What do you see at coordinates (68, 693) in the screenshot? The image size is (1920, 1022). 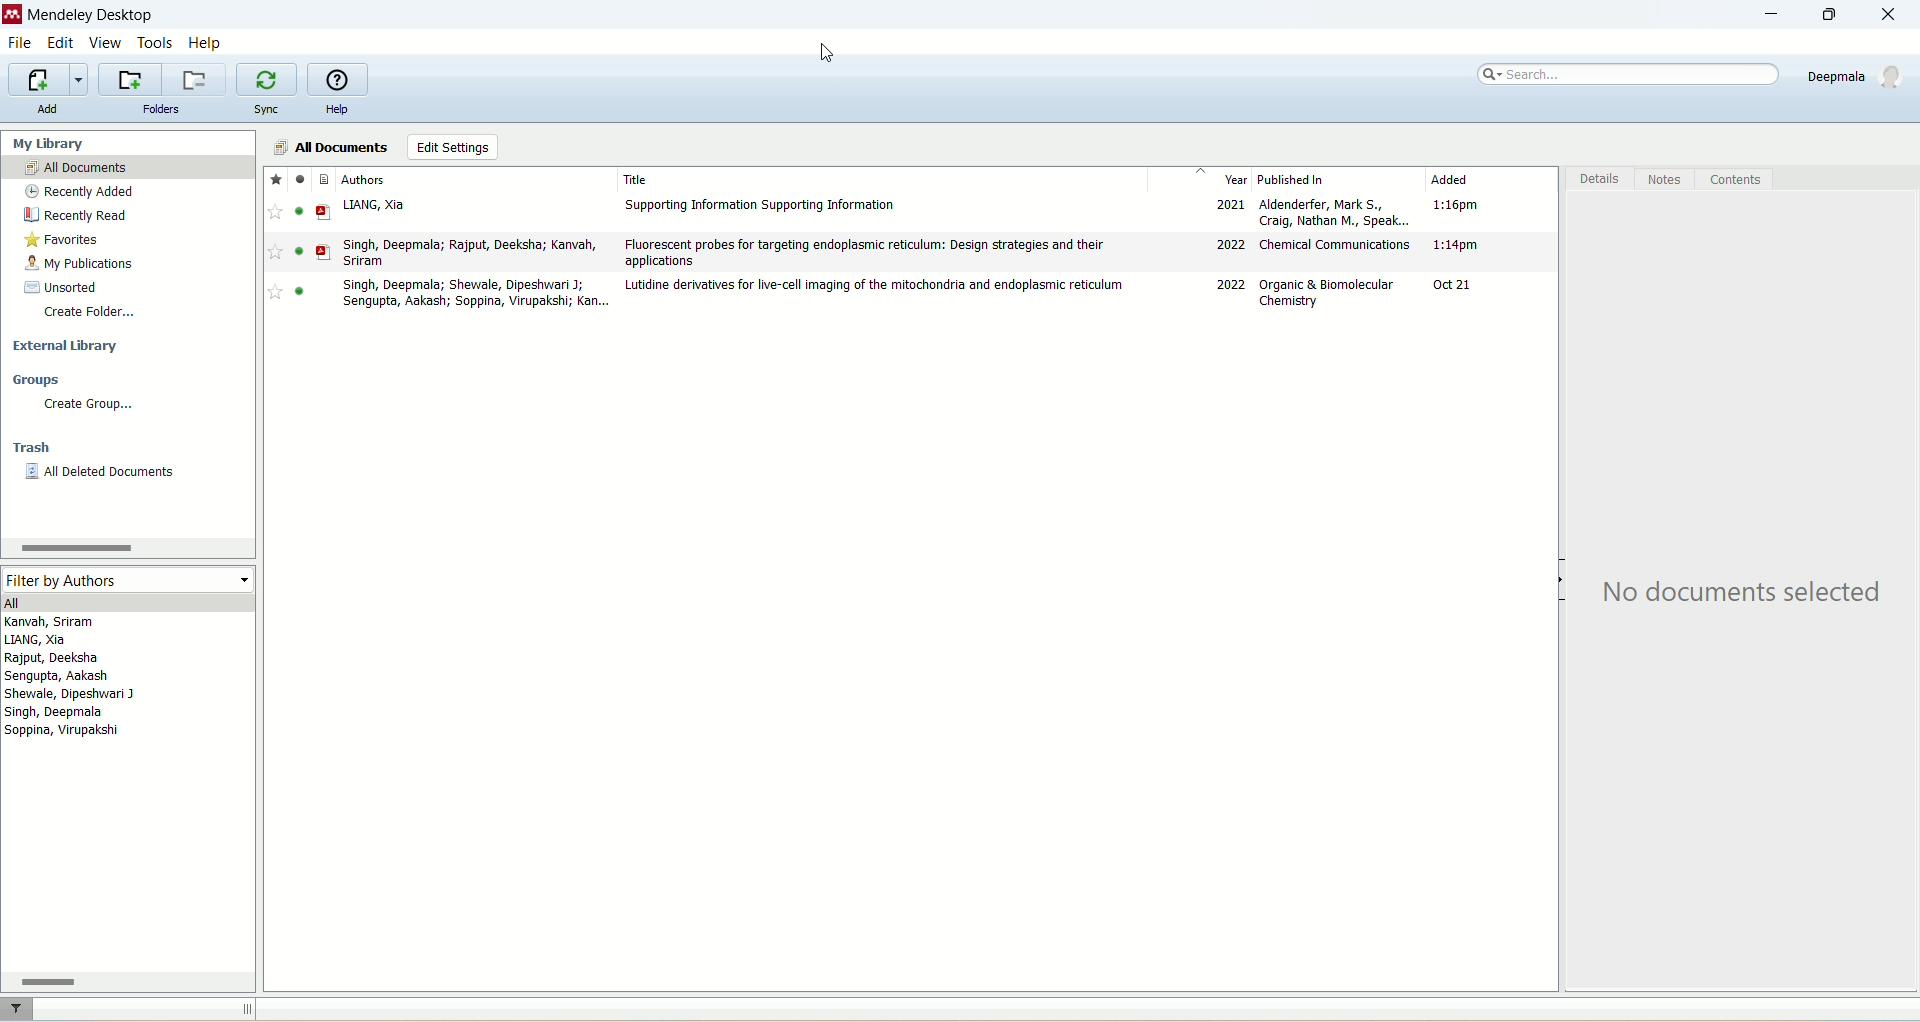 I see `Shewale, Dipeshwari J` at bounding box center [68, 693].